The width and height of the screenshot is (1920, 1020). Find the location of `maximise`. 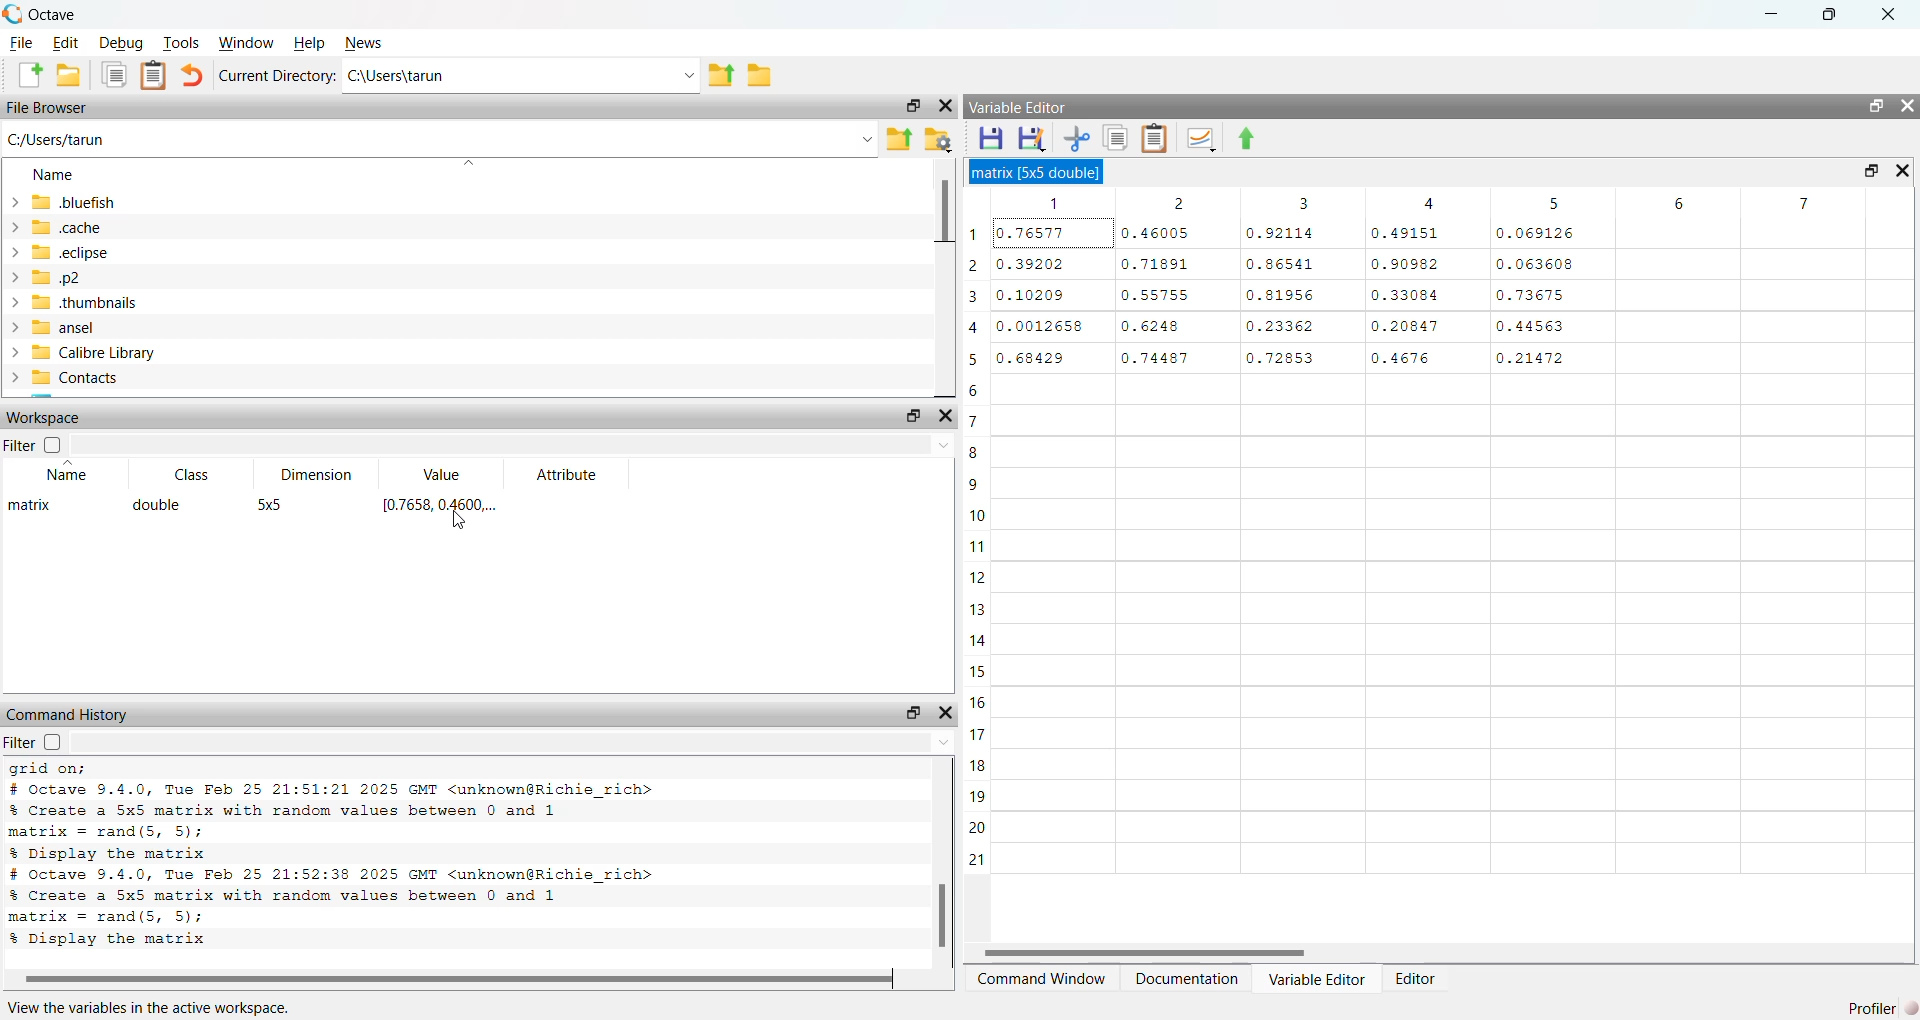

maximise is located at coordinates (1874, 106).